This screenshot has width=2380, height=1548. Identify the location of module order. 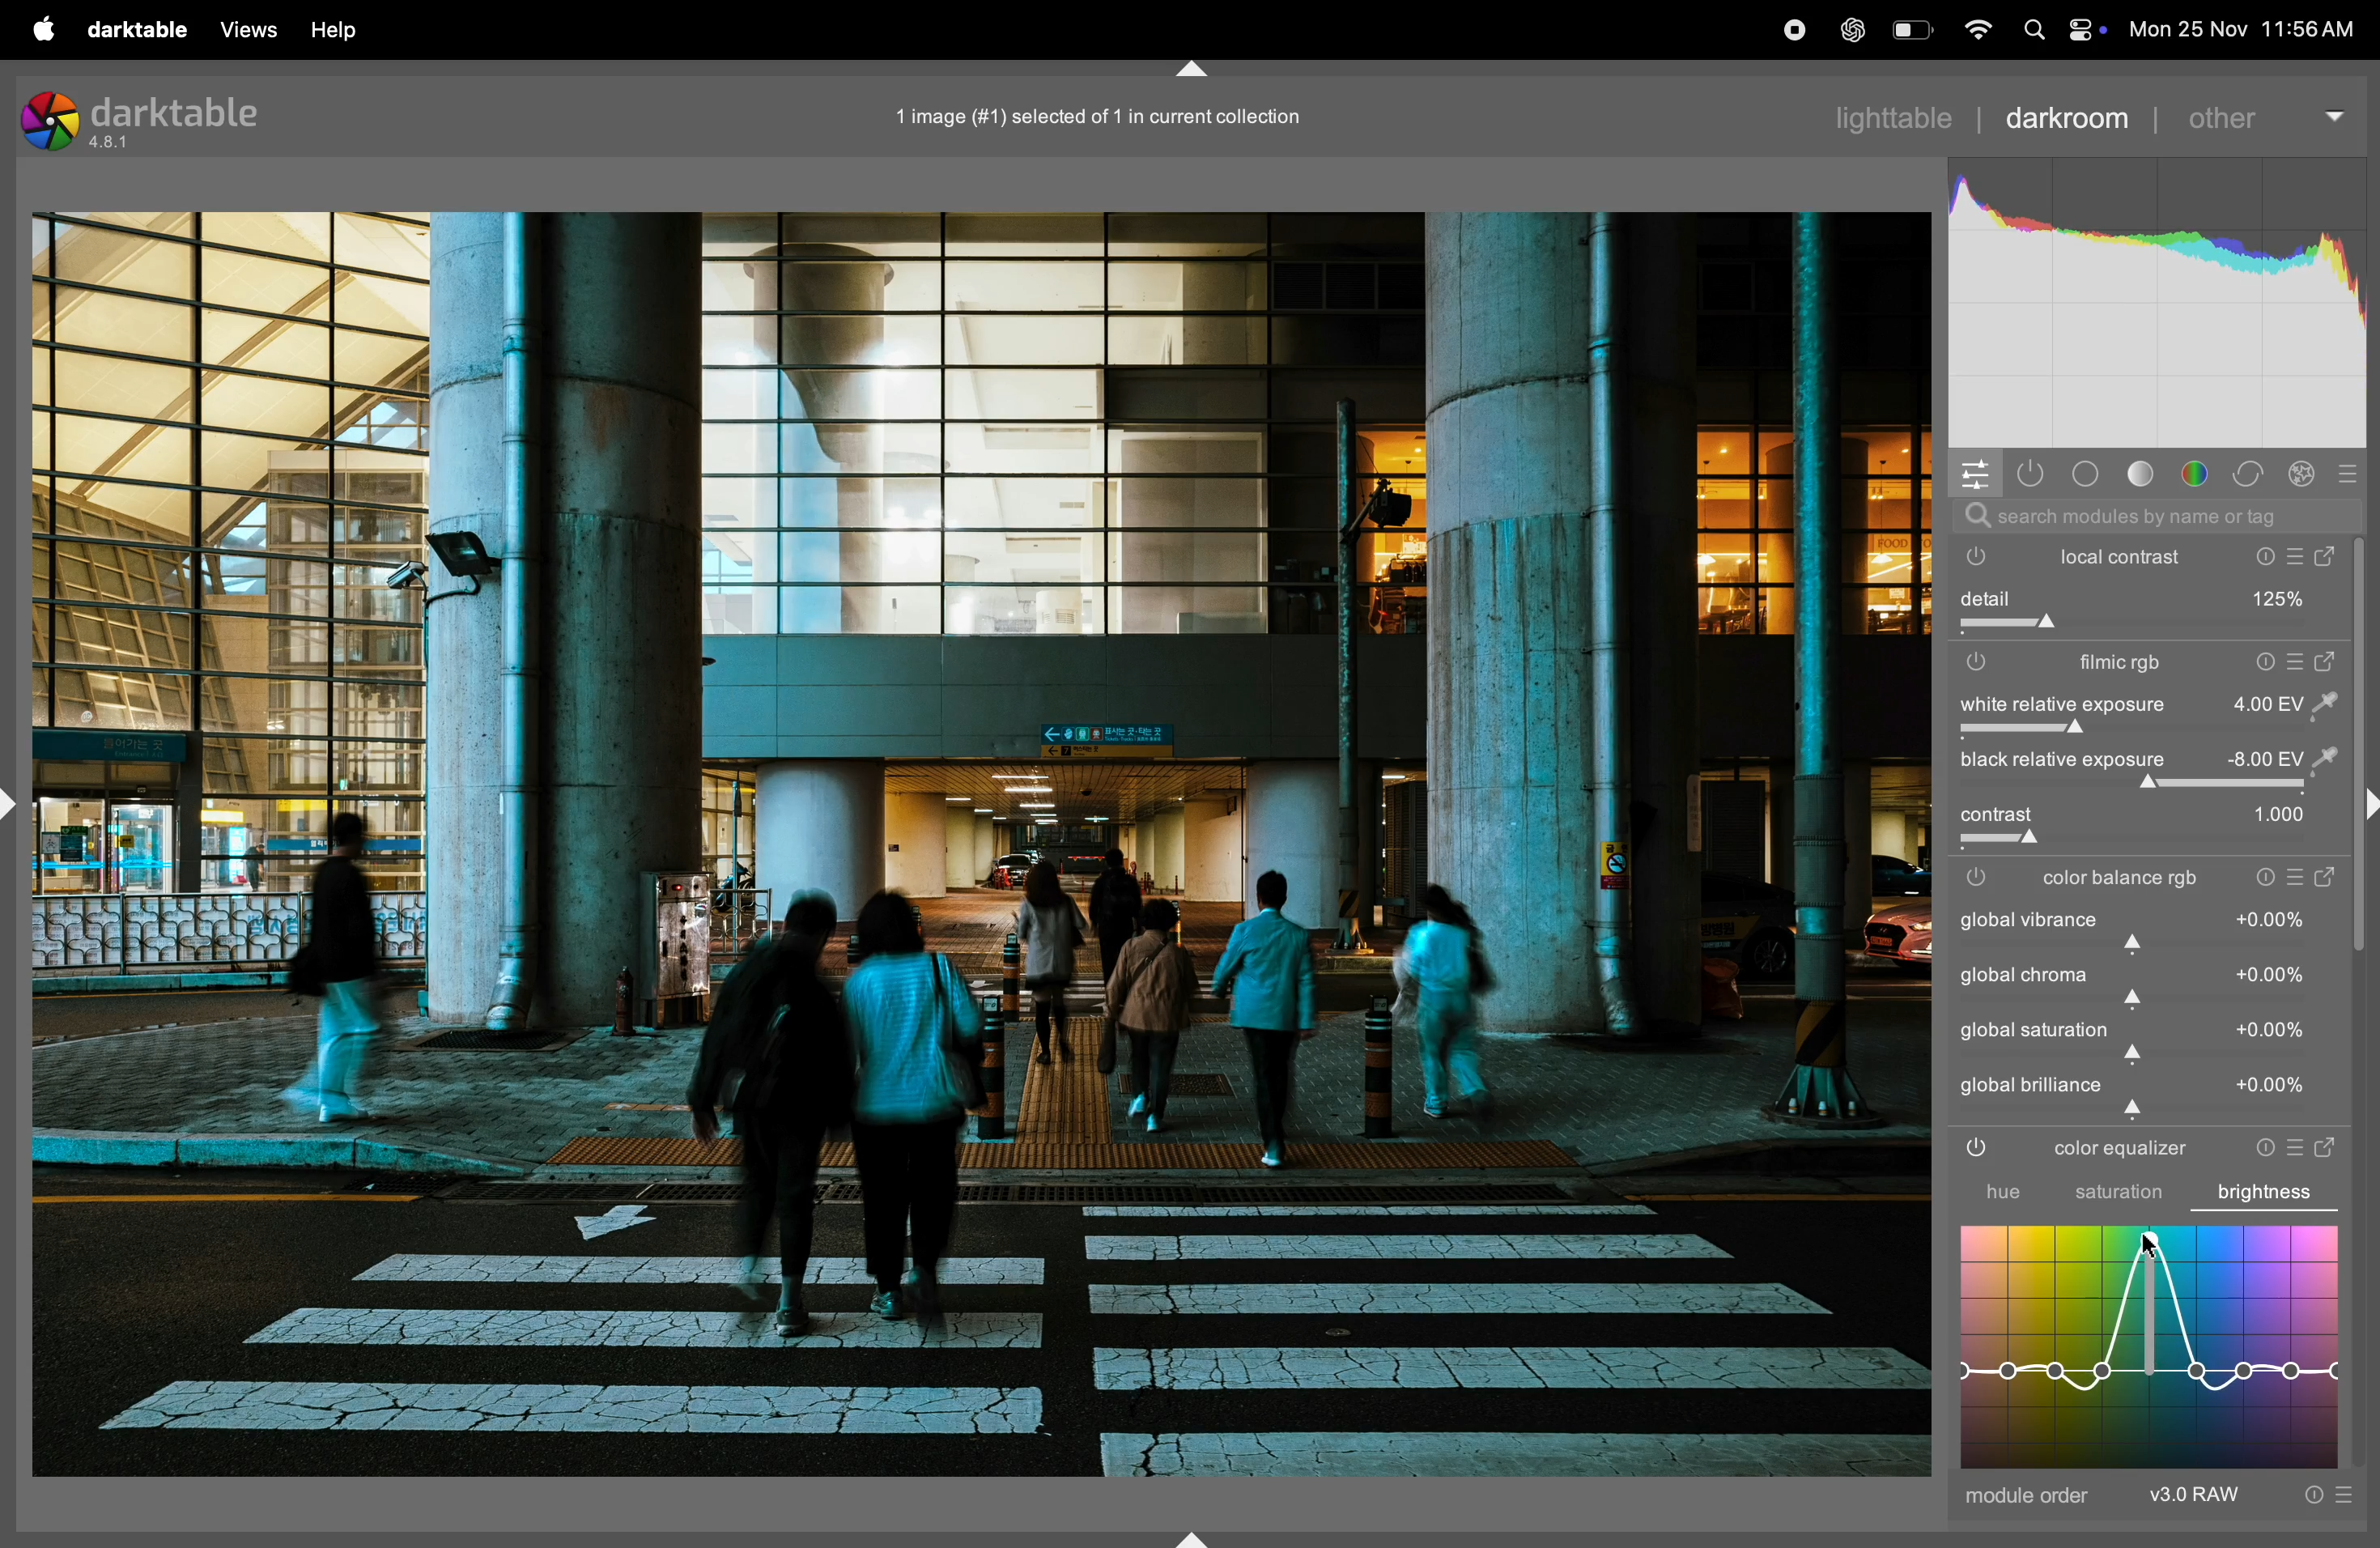
(2029, 1500).